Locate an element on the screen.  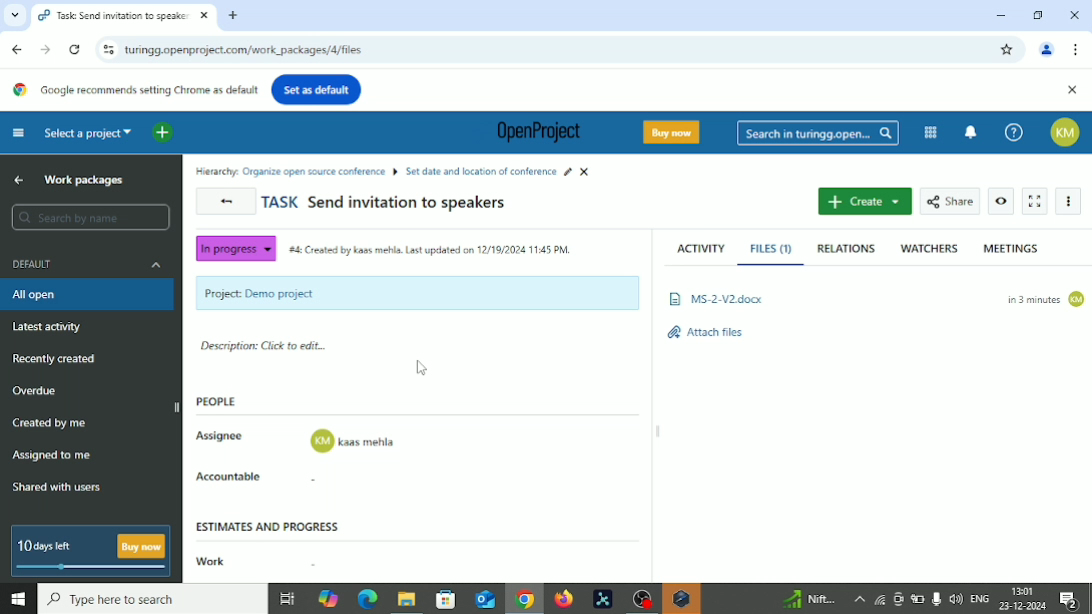
More is located at coordinates (858, 599).